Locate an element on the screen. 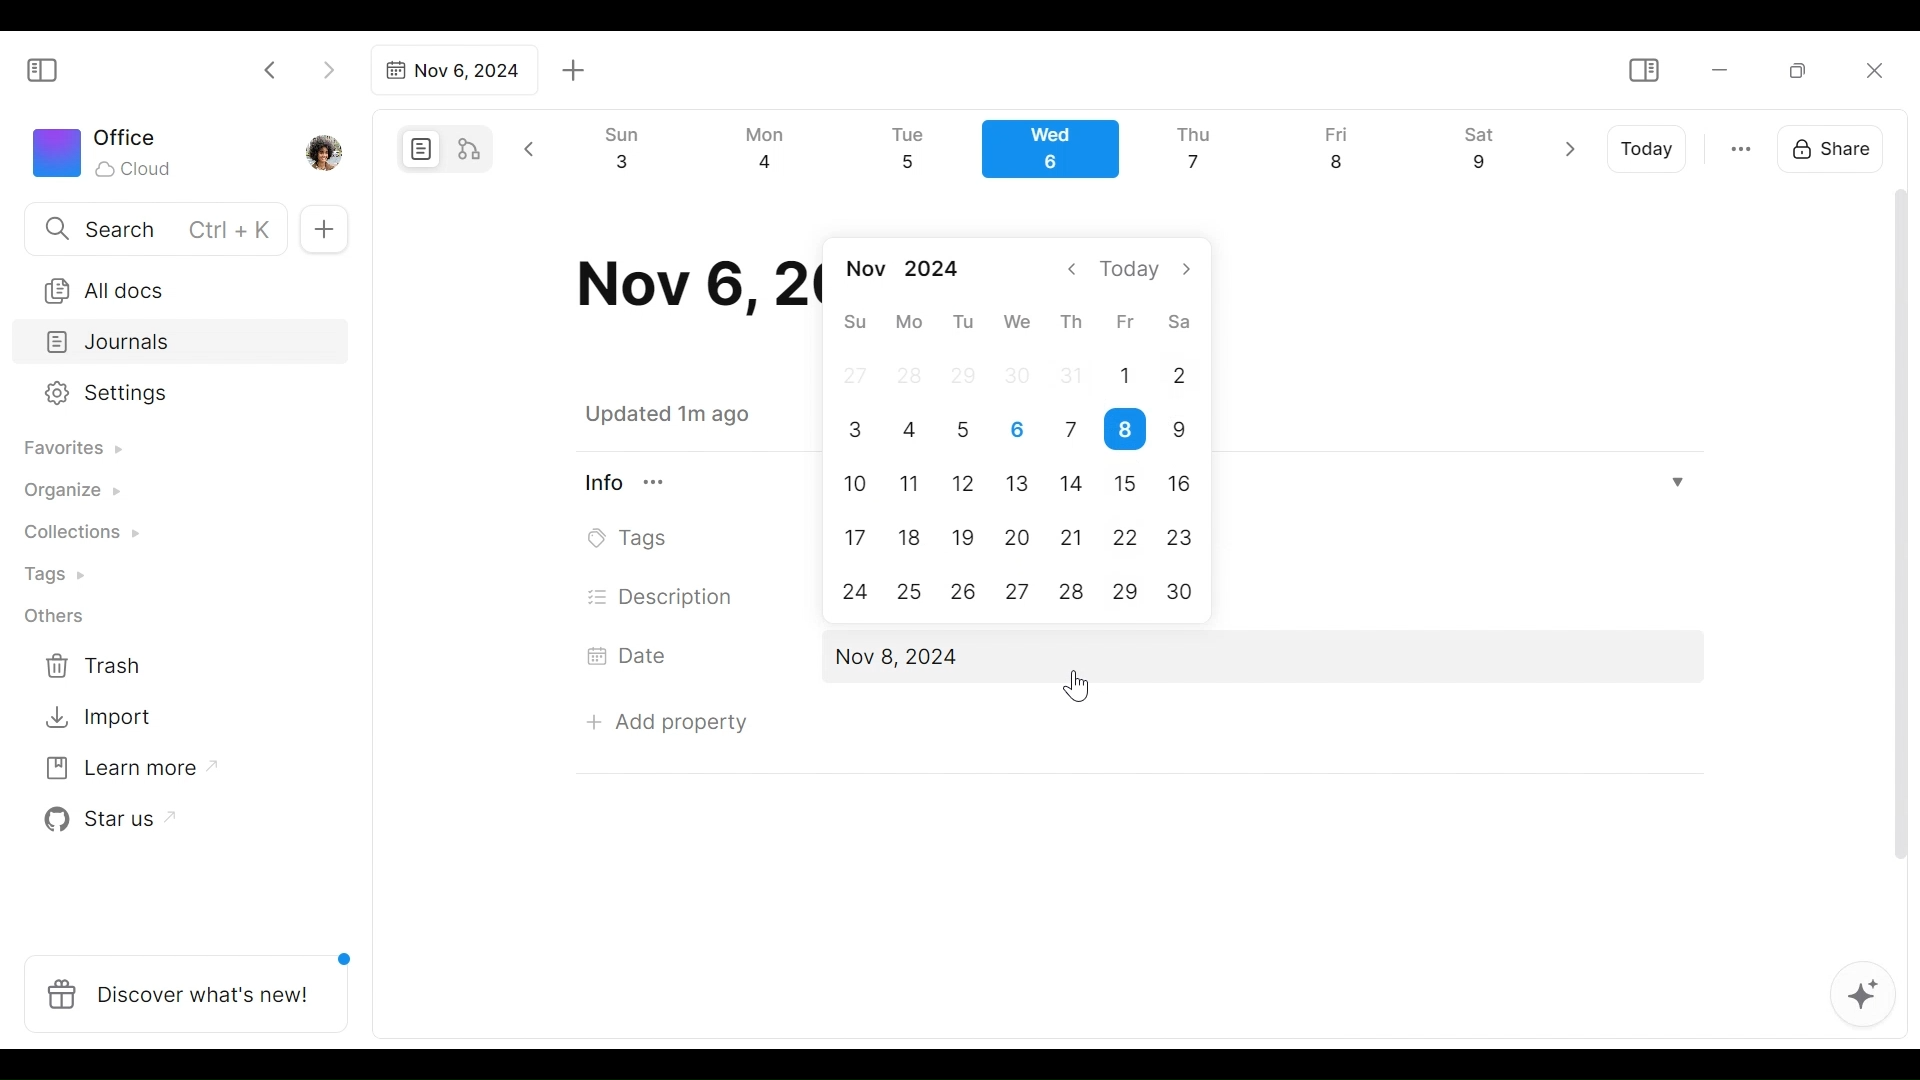  Star us is located at coordinates (104, 820).